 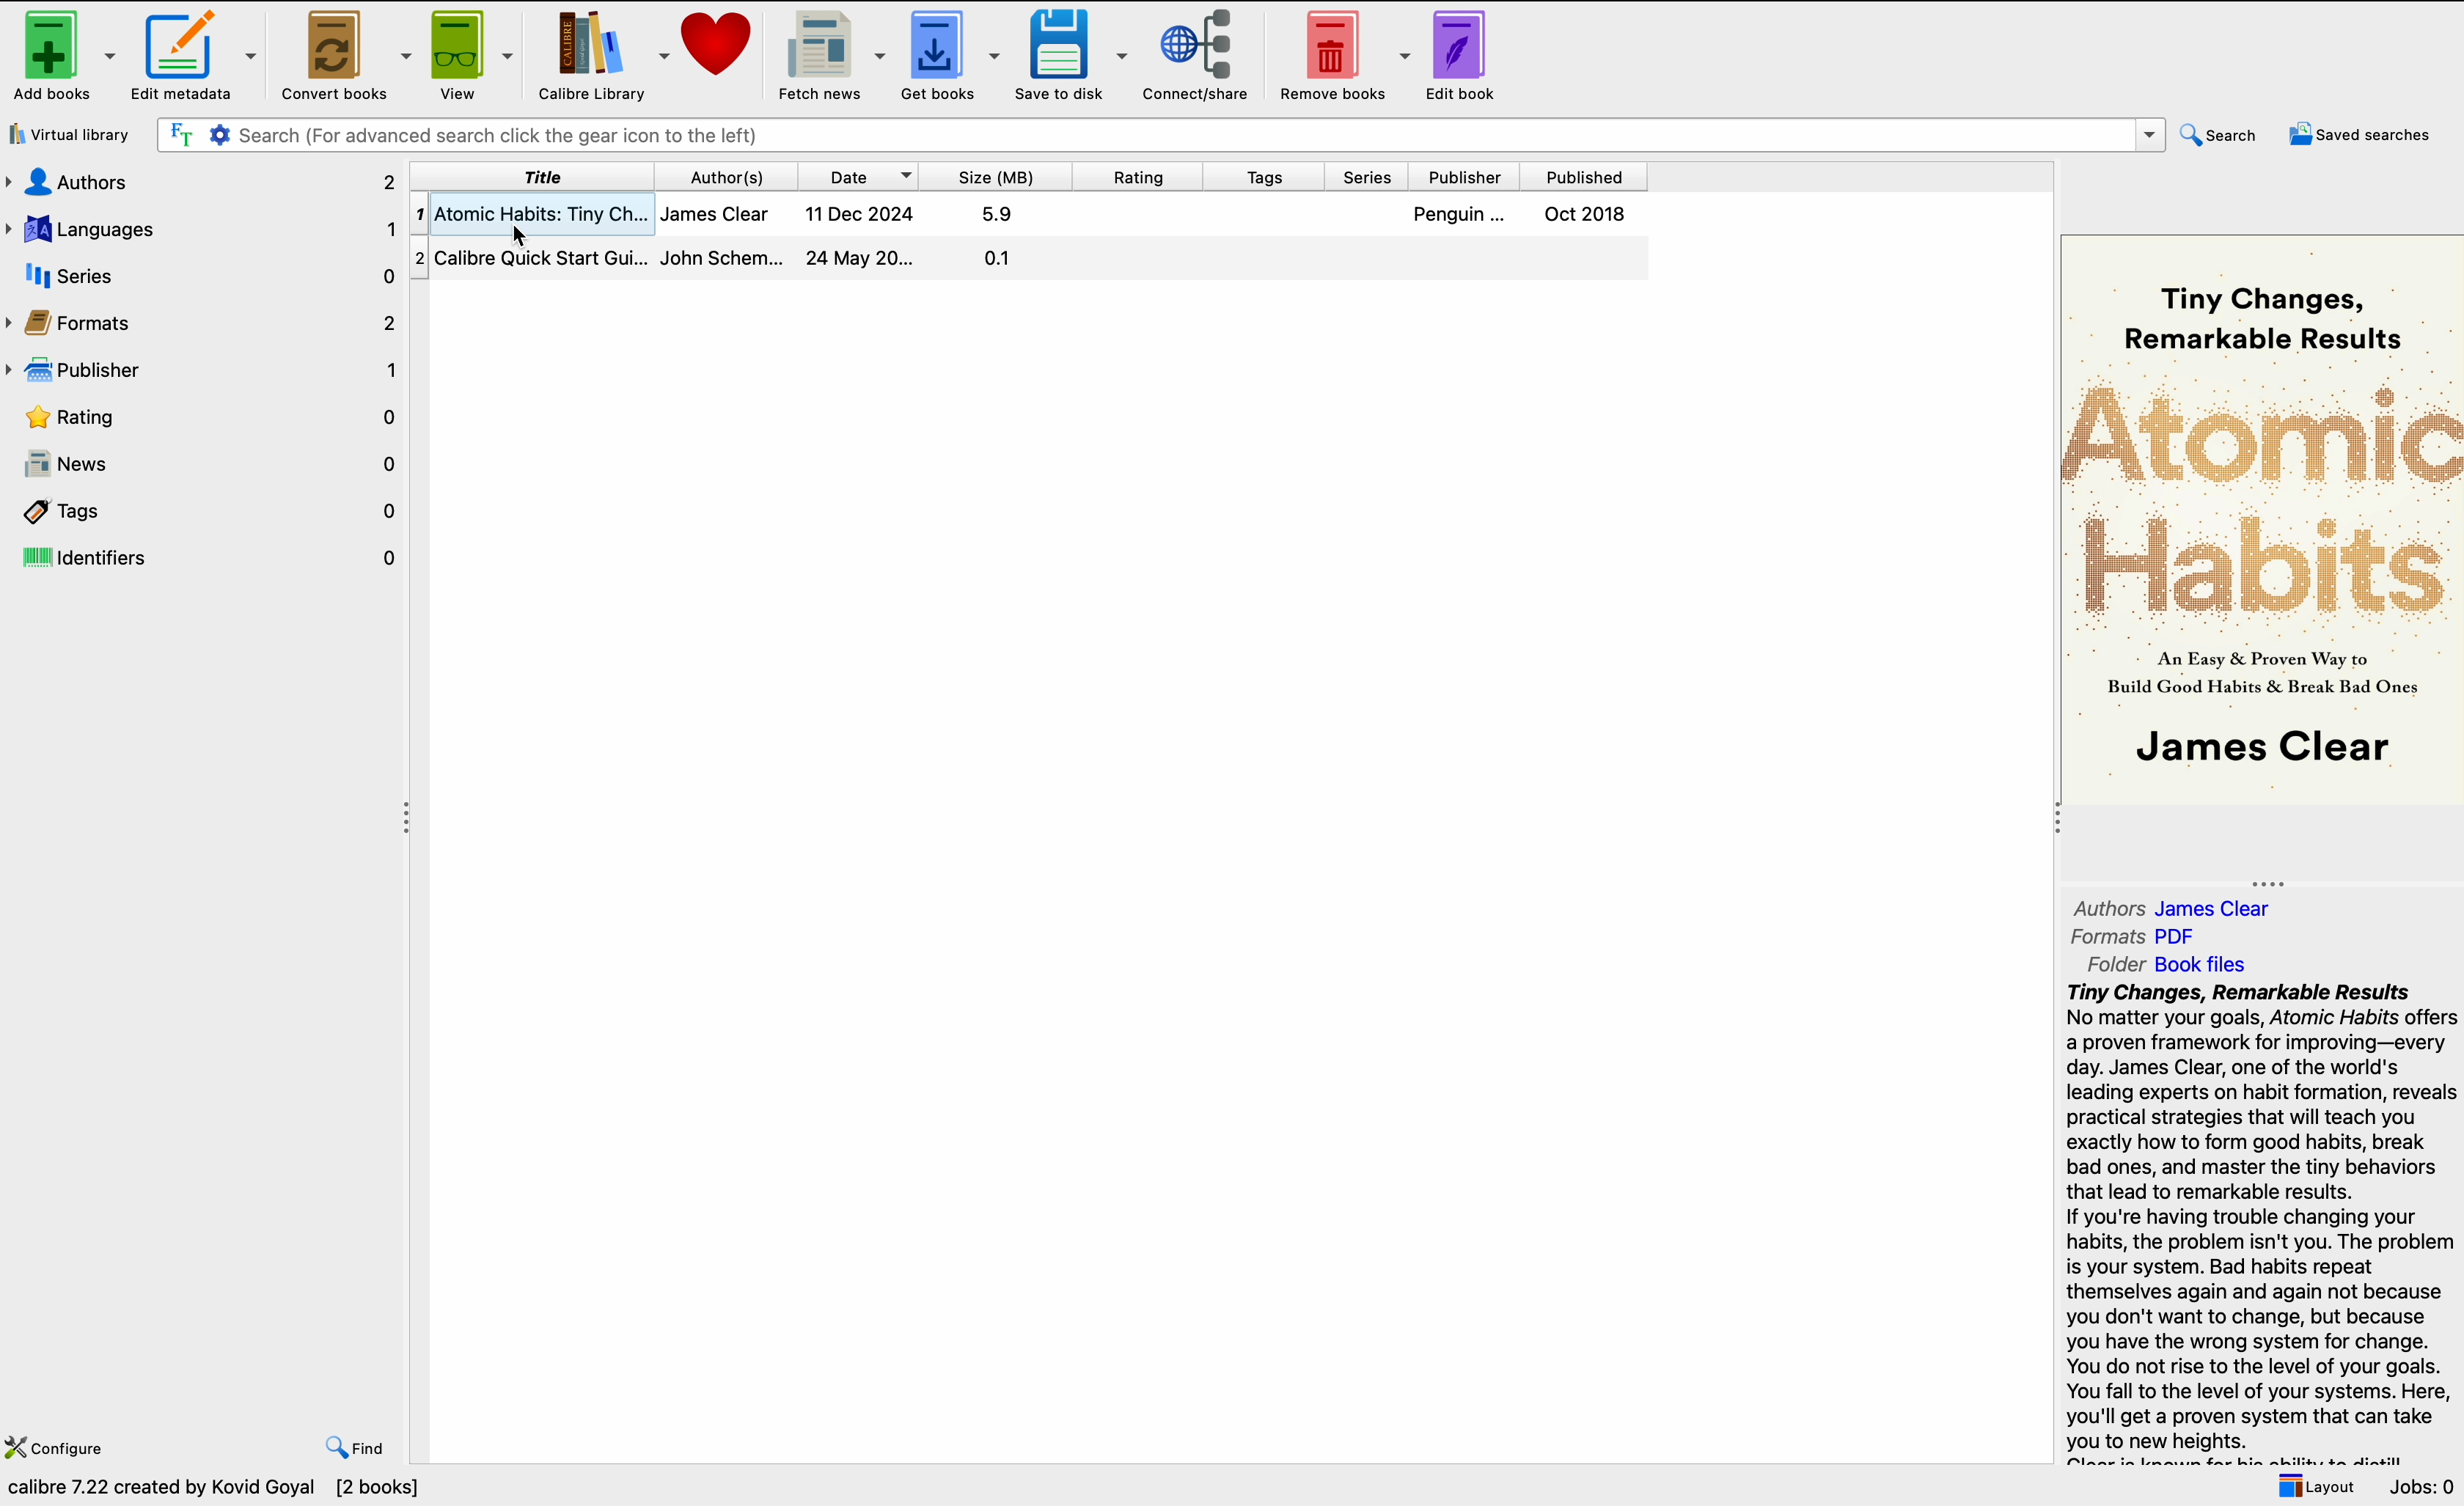 I want to click on date, so click(x=861, y=178).